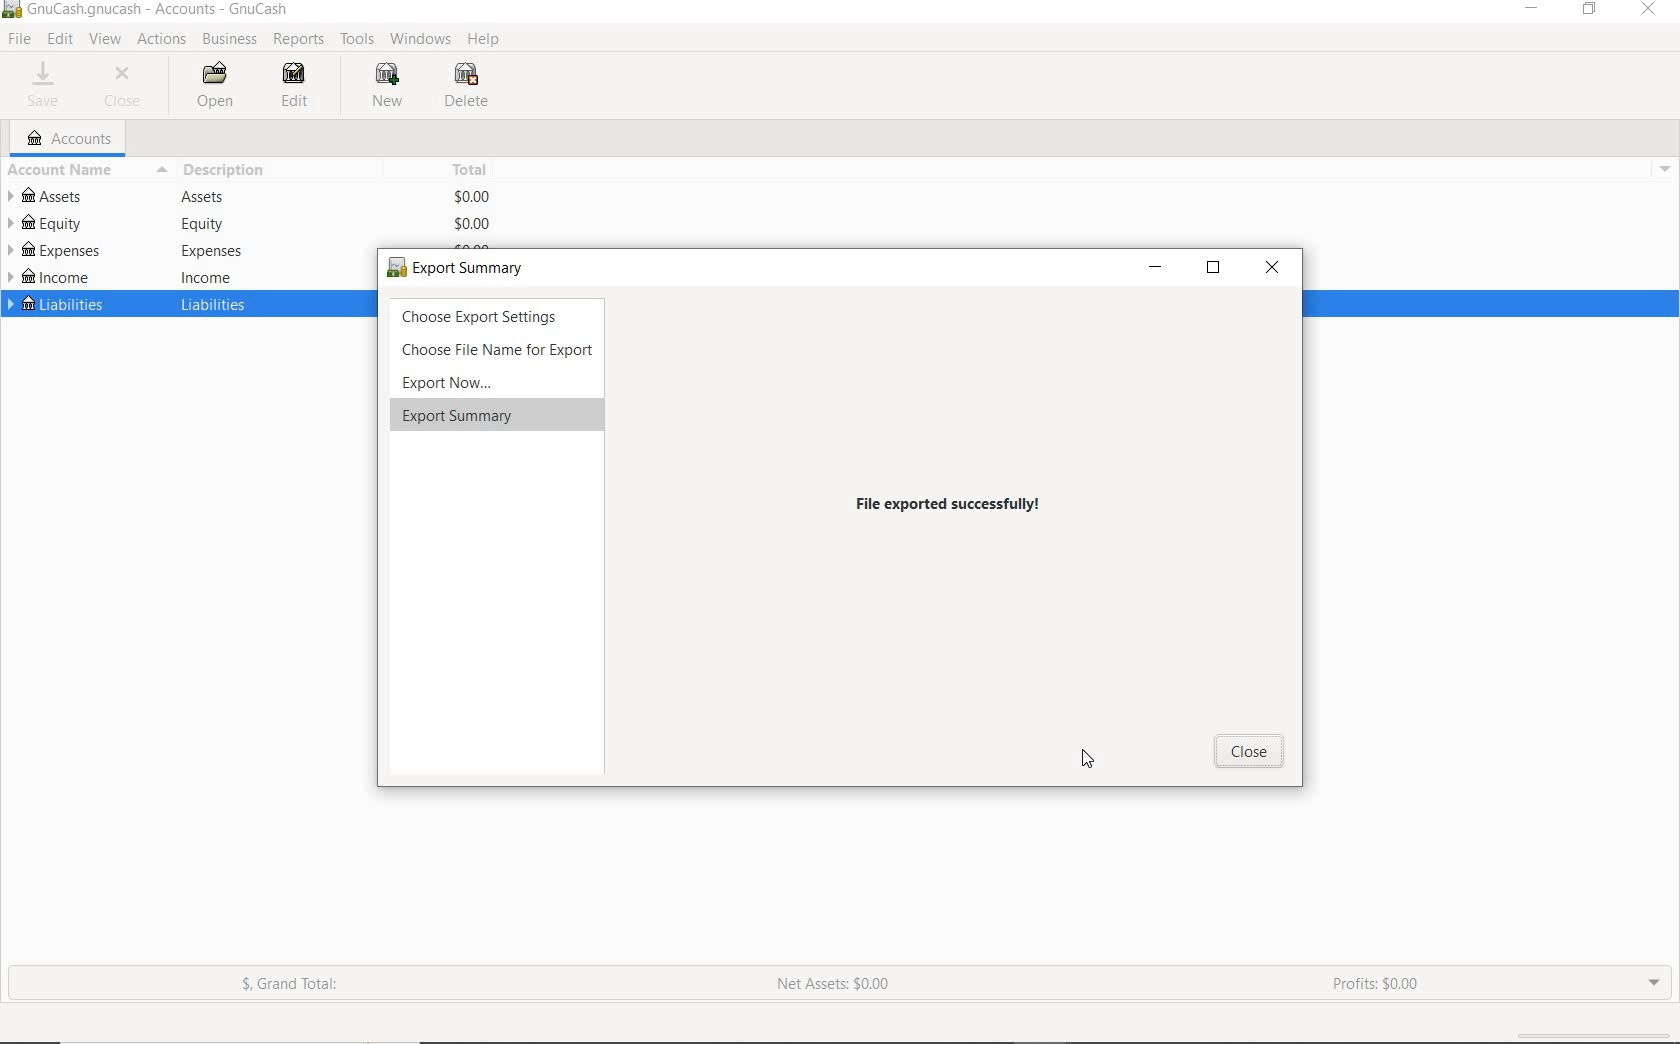 The image size is (1680, 1044). I want to click on $0.00, so click(474, 224).